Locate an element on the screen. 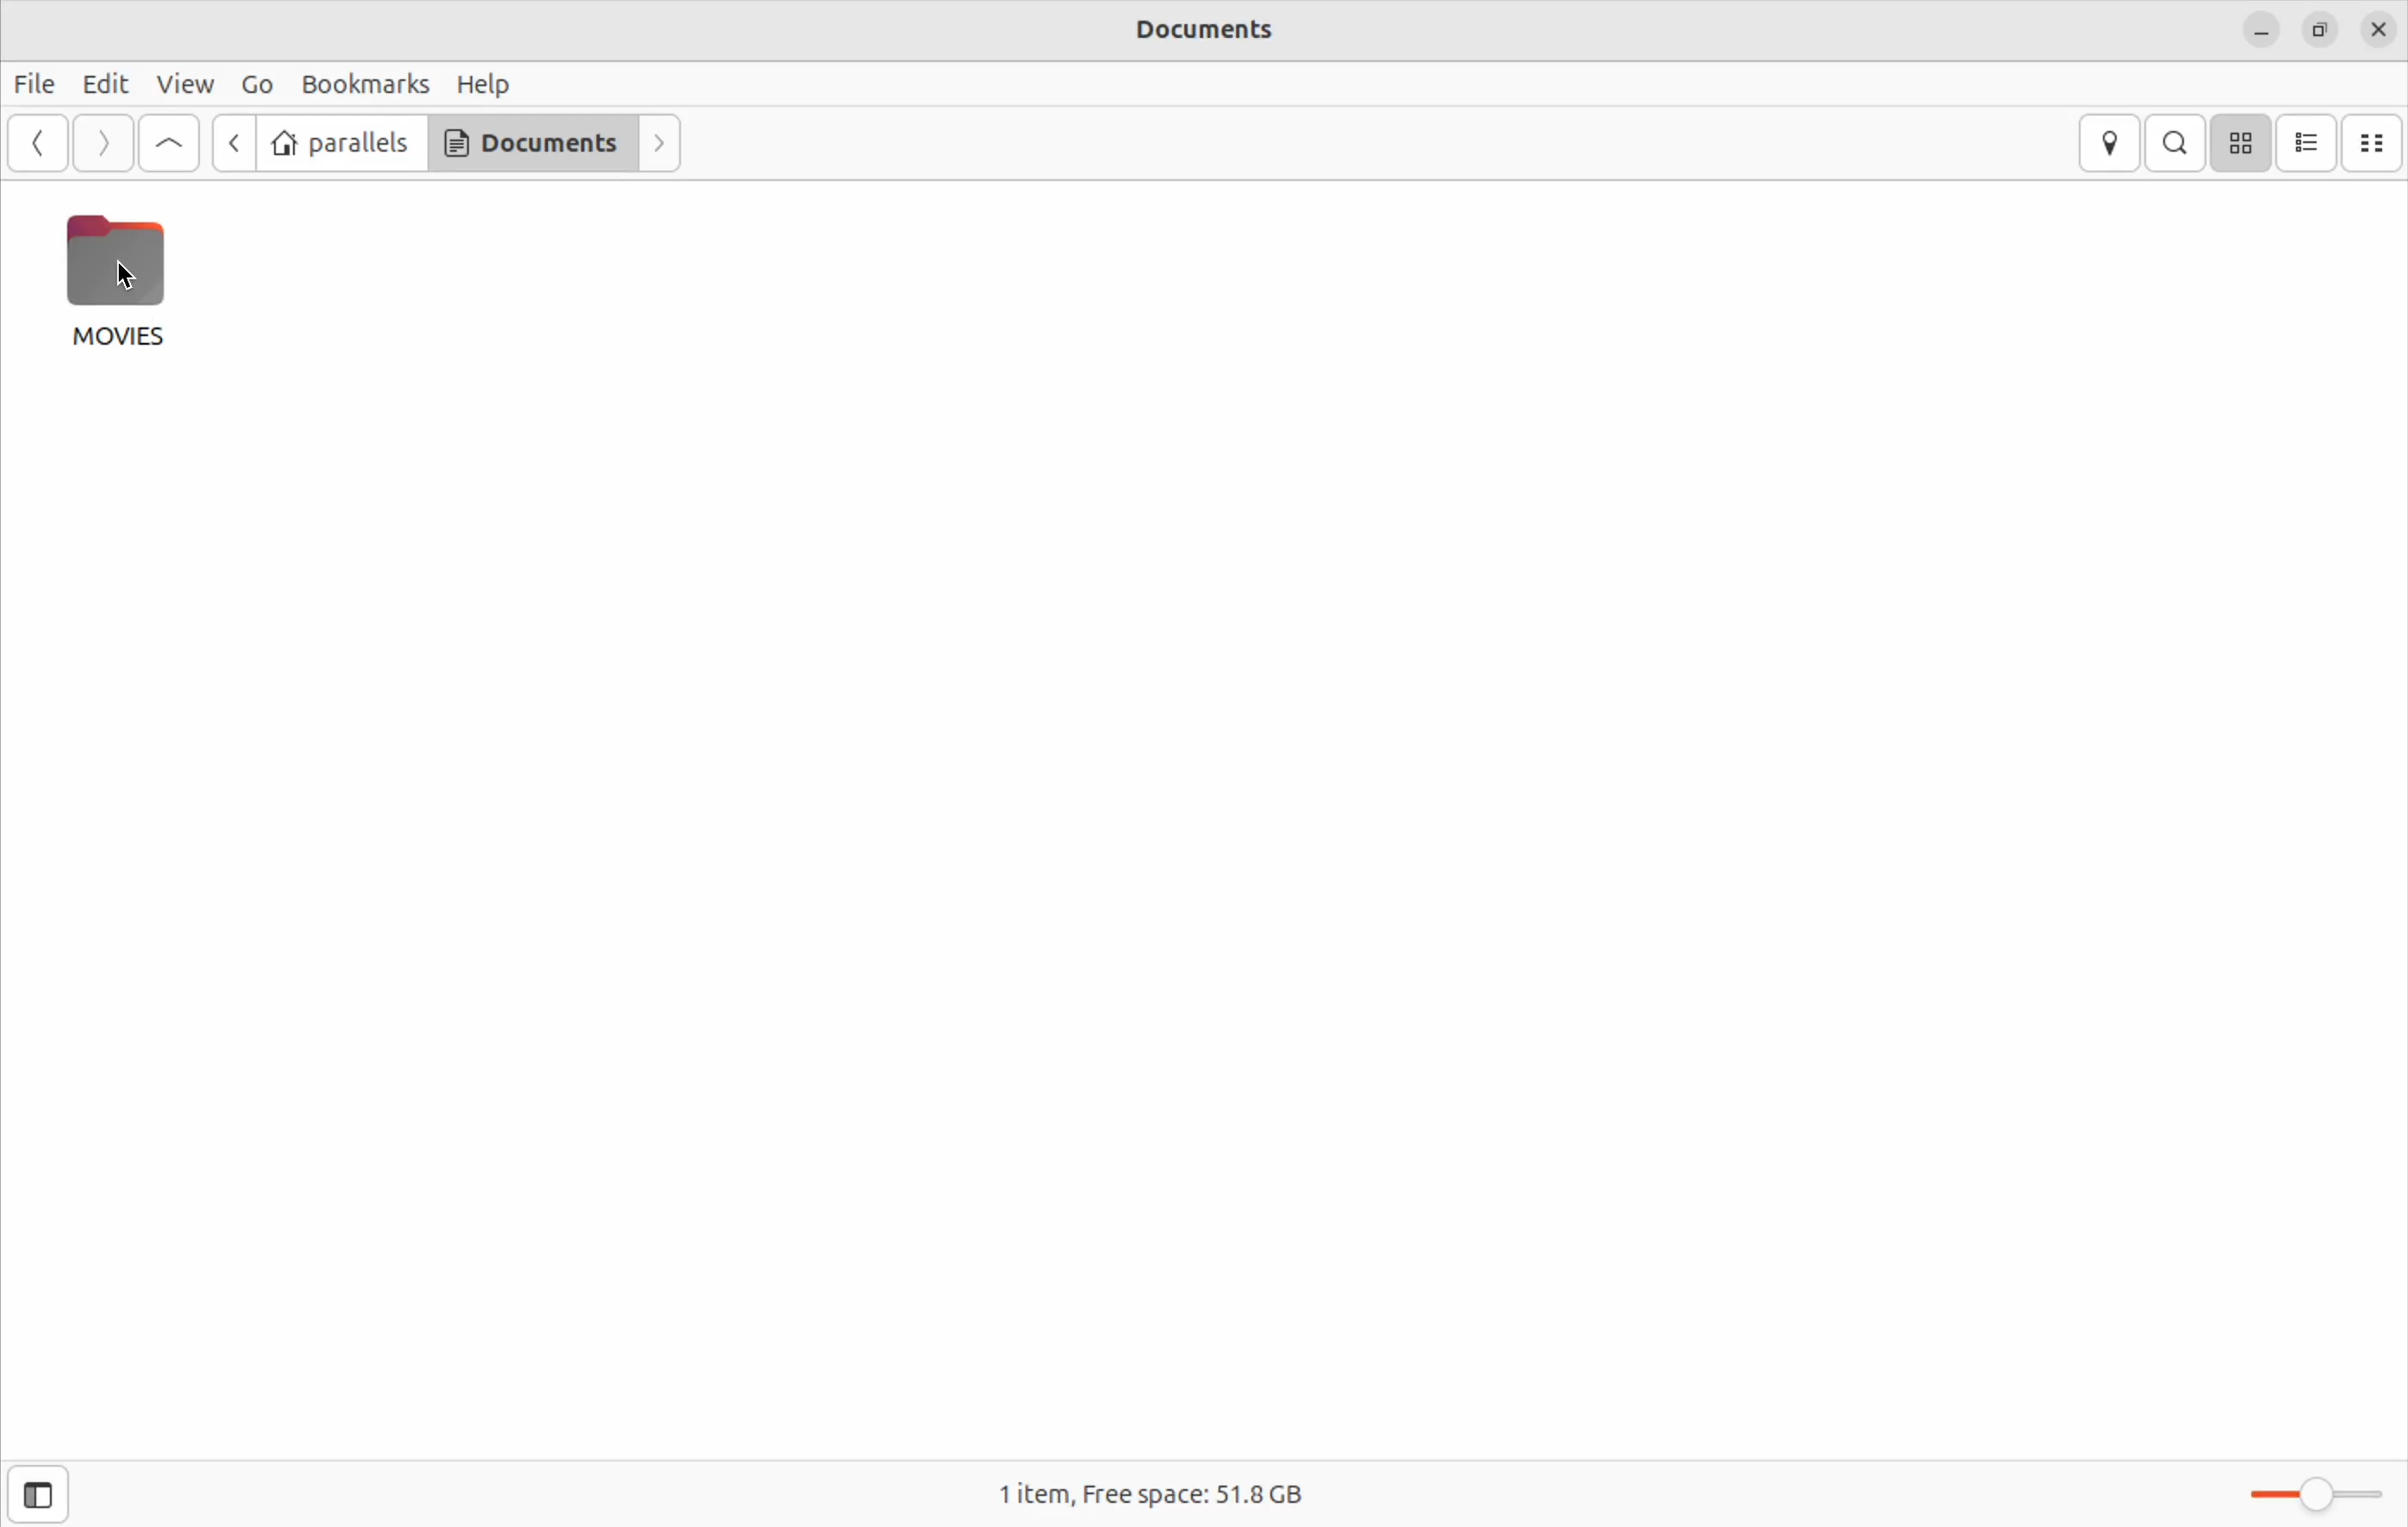 The width and height of the screenshot is (2408, 1527). location is located at coordinates (2111, 143).